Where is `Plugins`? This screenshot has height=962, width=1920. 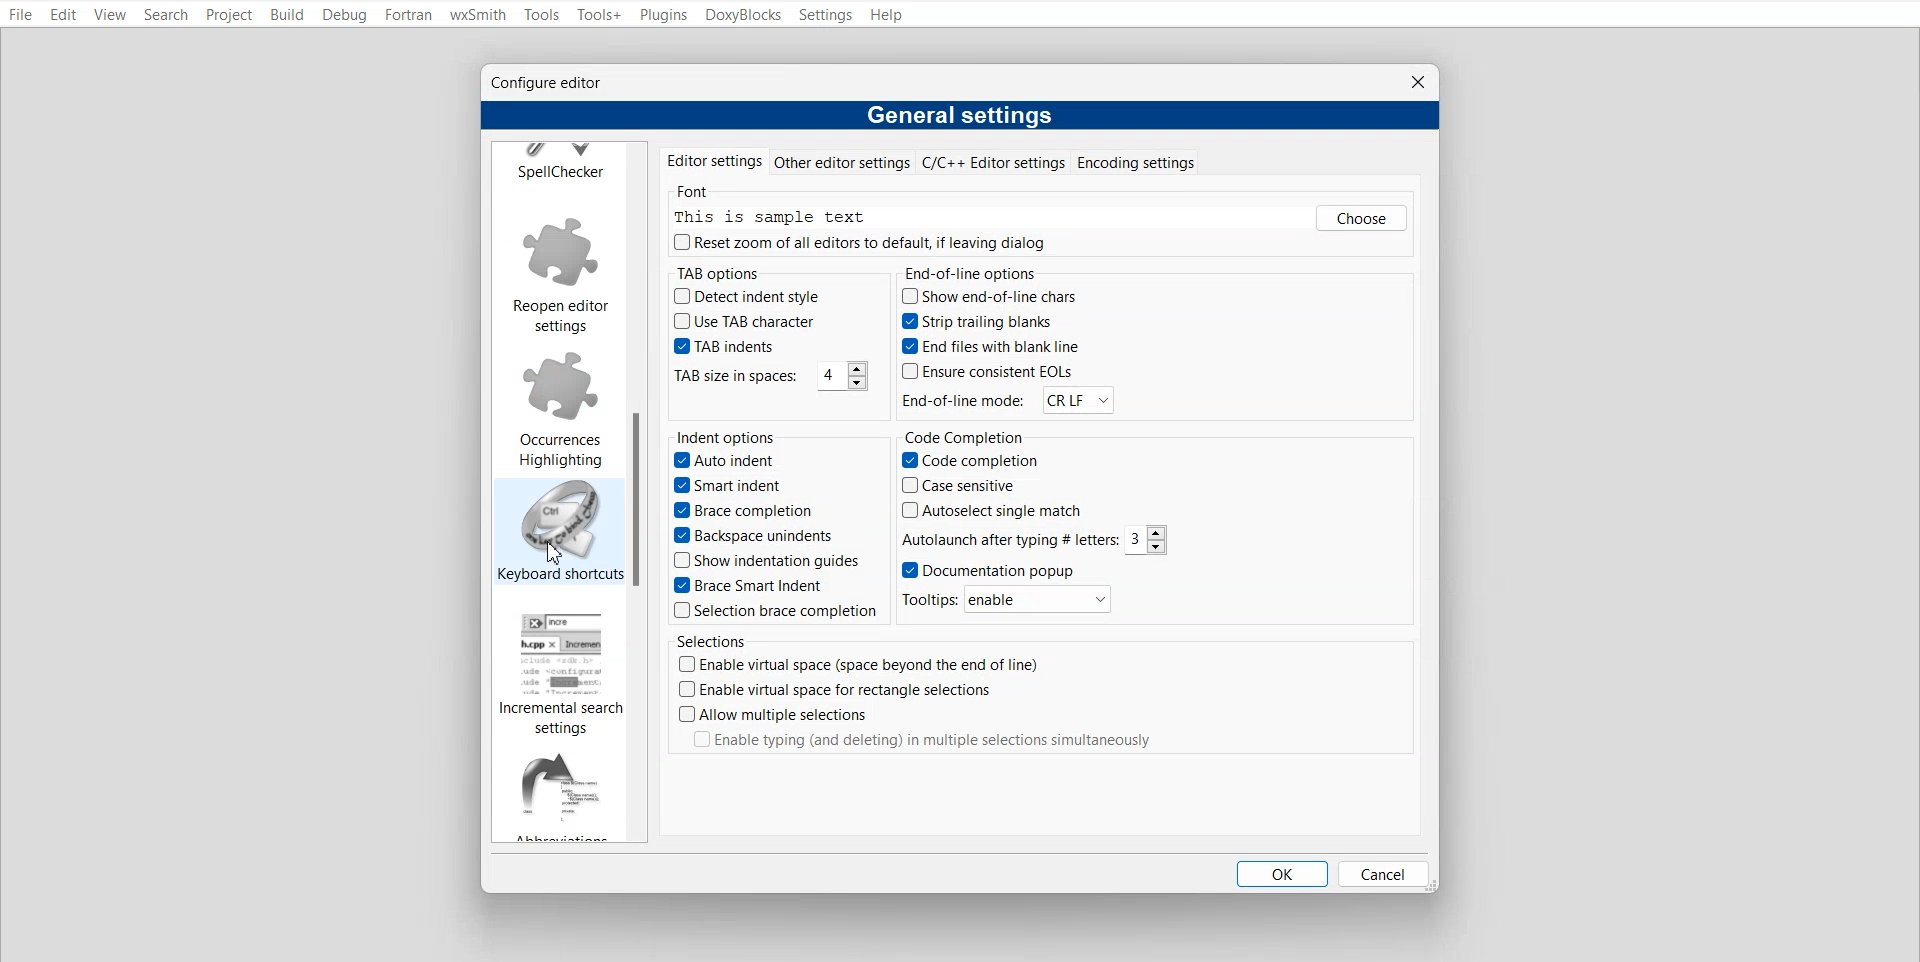 Plugins is located at coordinates (664, 15).